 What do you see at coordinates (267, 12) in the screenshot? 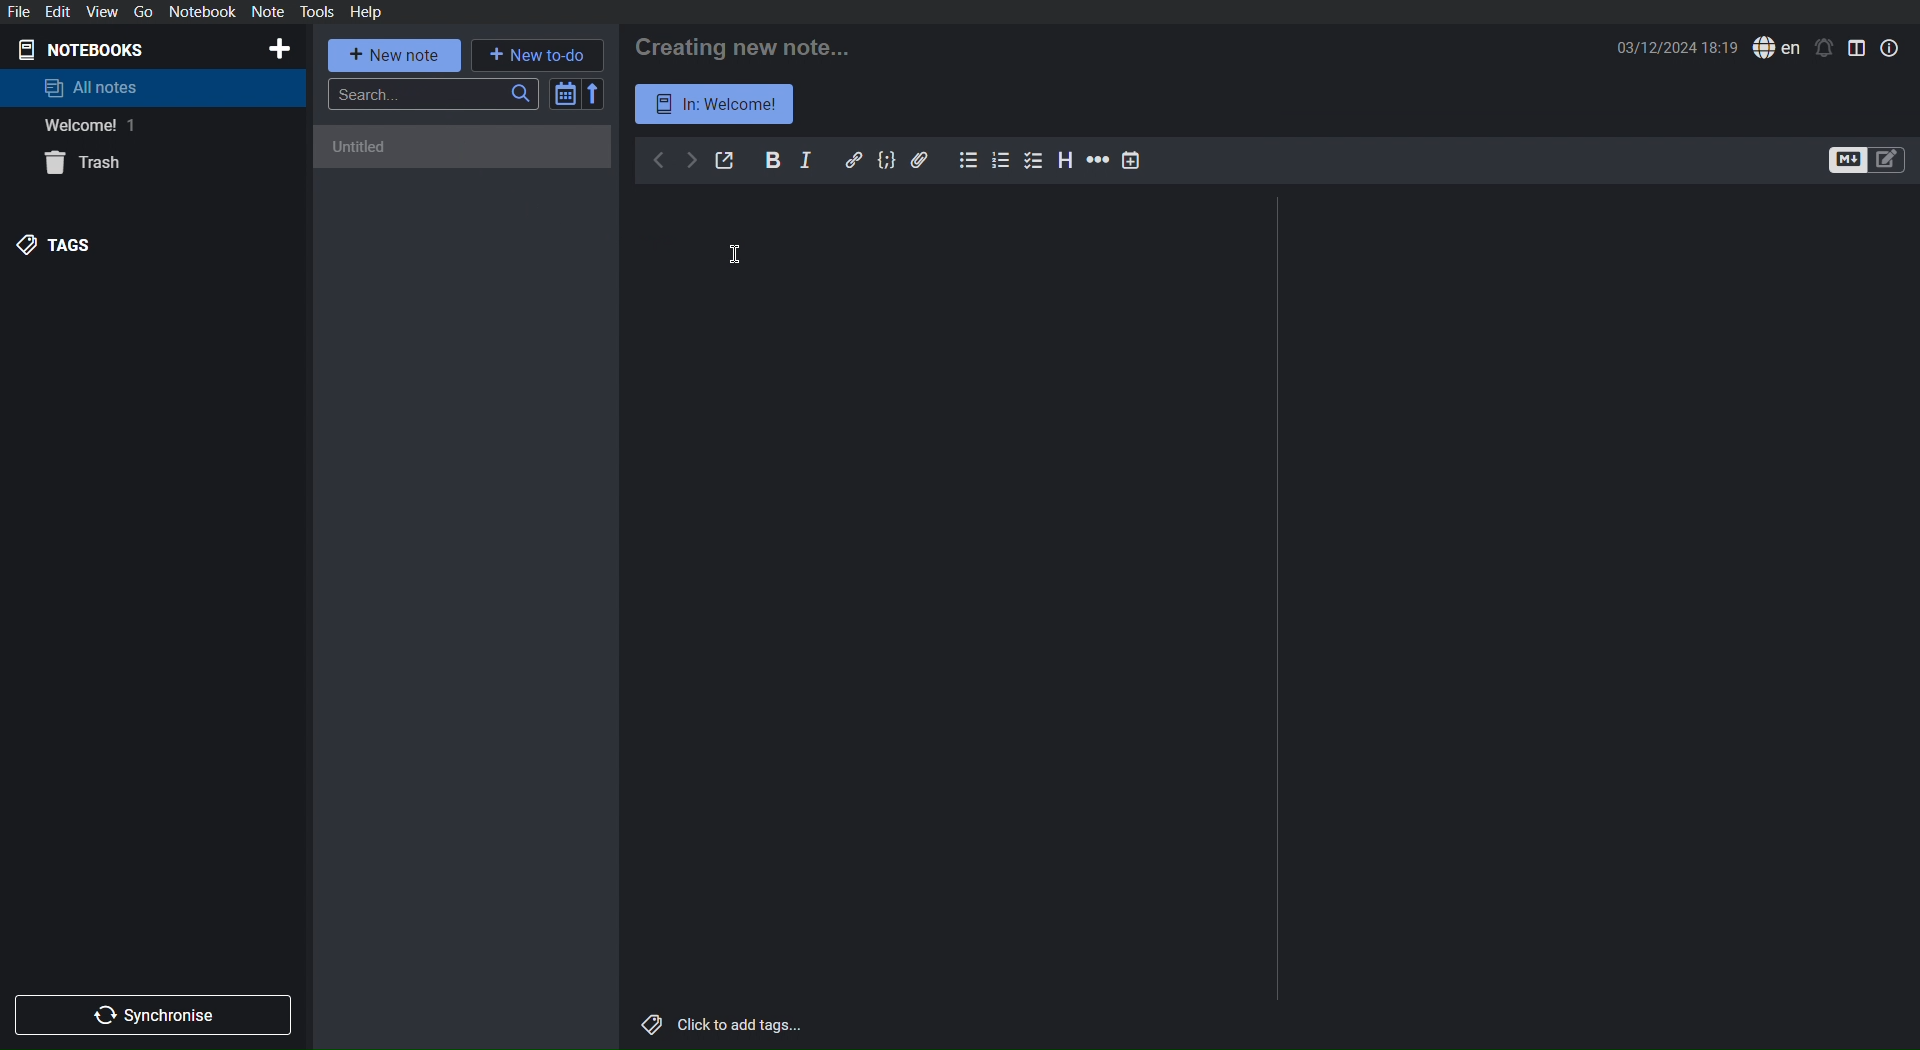
I see `Note` at bounding box center [267, 12].